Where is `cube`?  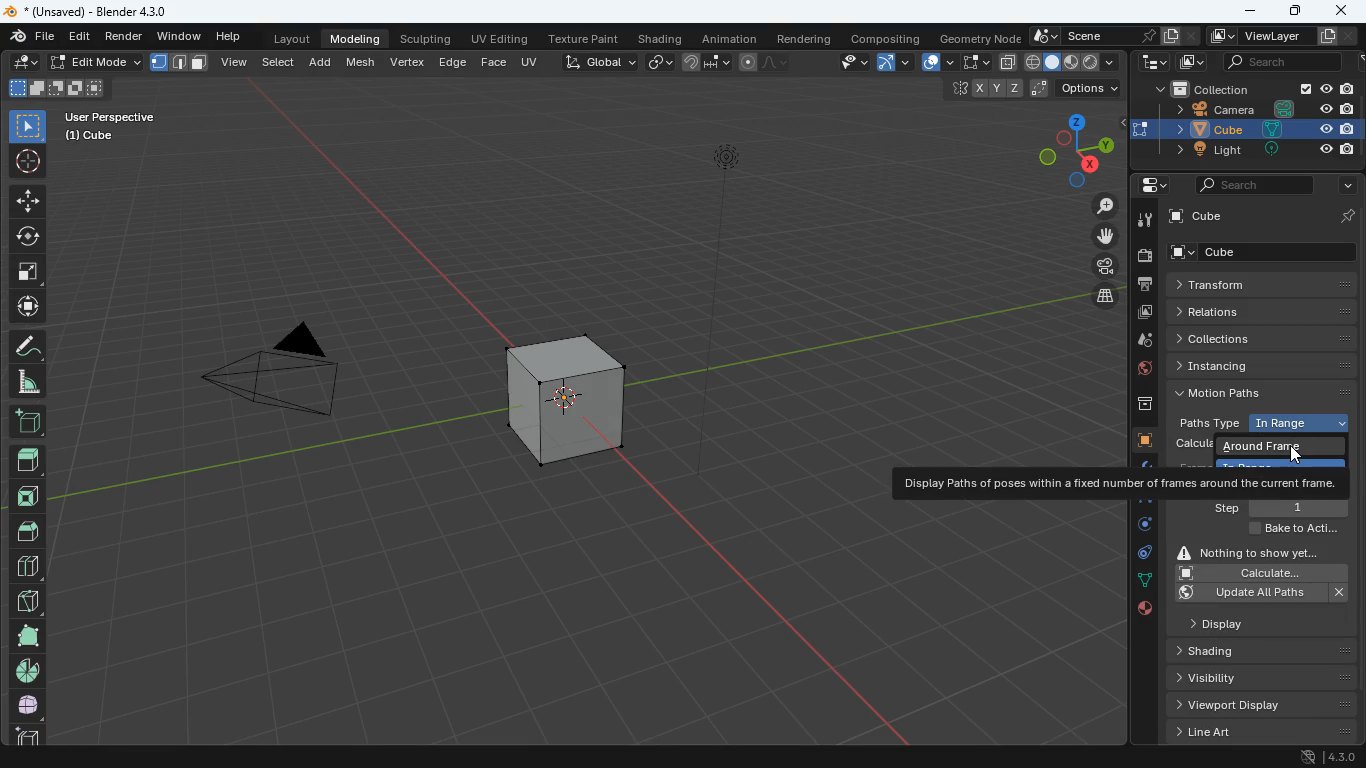 cube is located at coordinates (1143, 441).